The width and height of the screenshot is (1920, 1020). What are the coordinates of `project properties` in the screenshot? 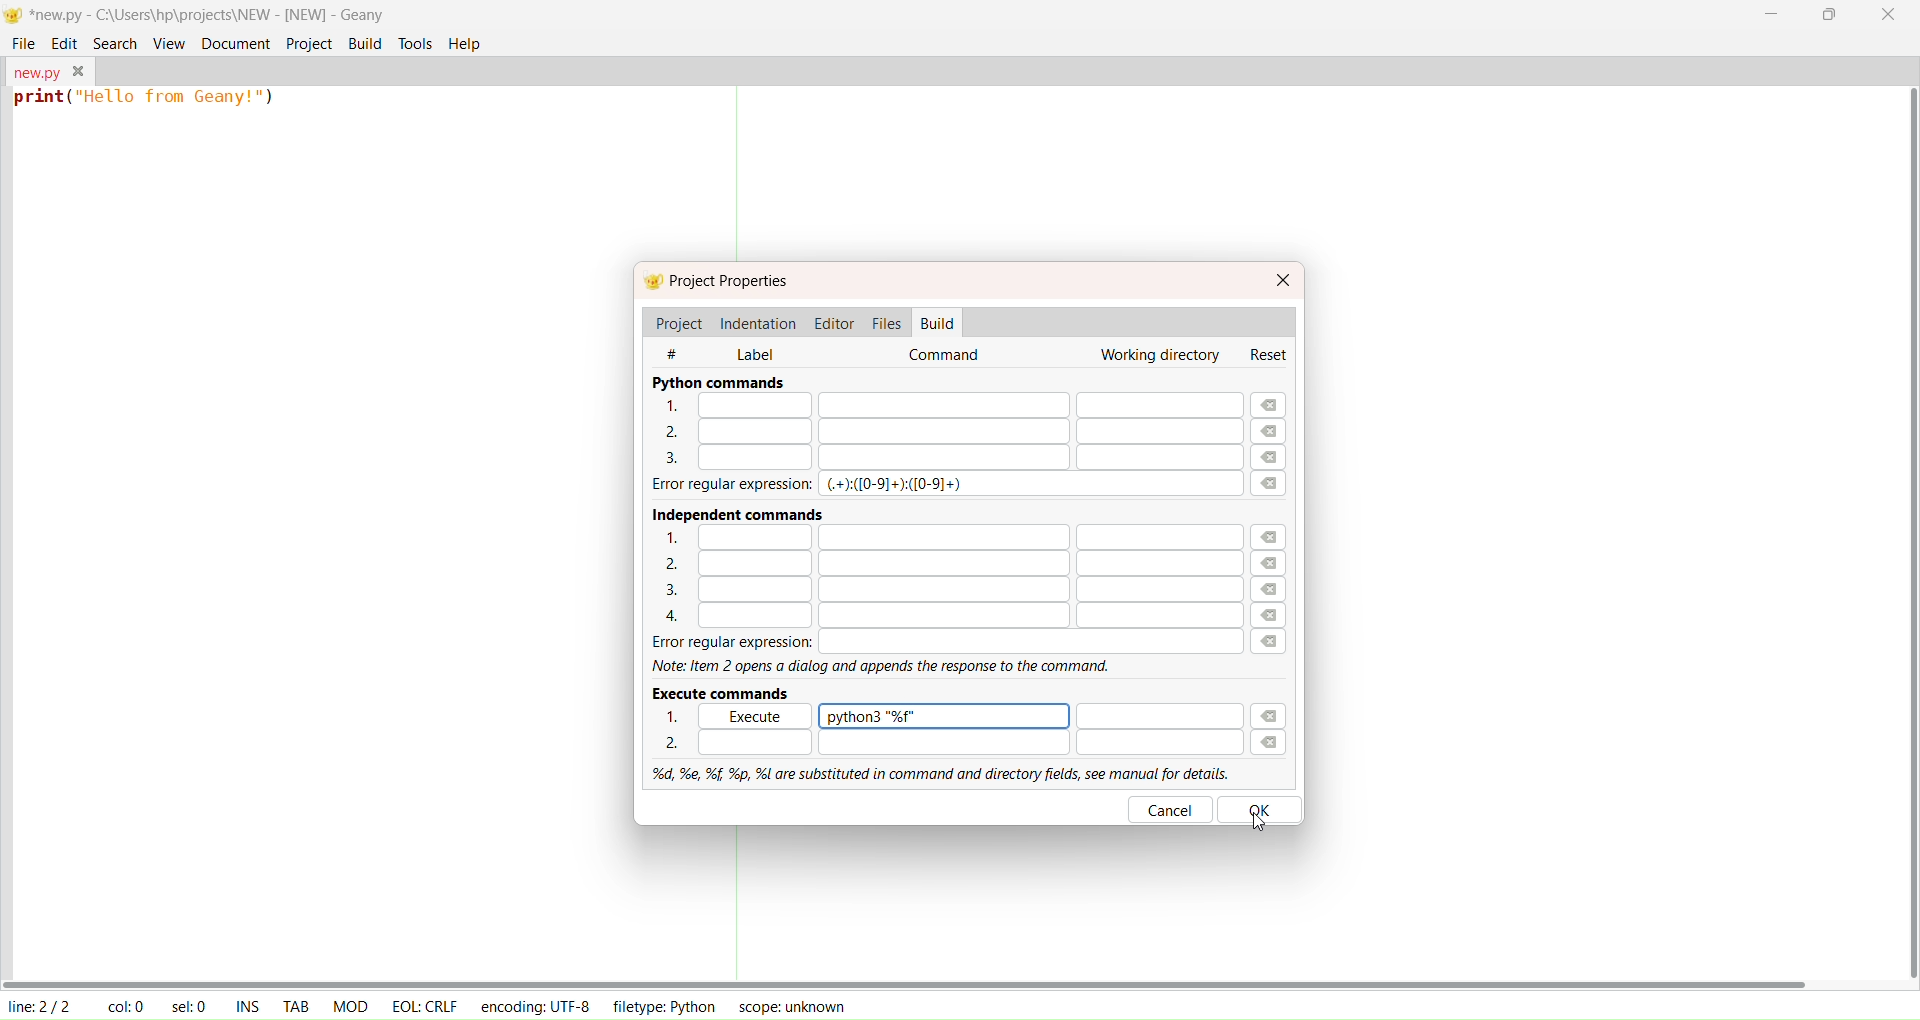 It's located at (732, 282).